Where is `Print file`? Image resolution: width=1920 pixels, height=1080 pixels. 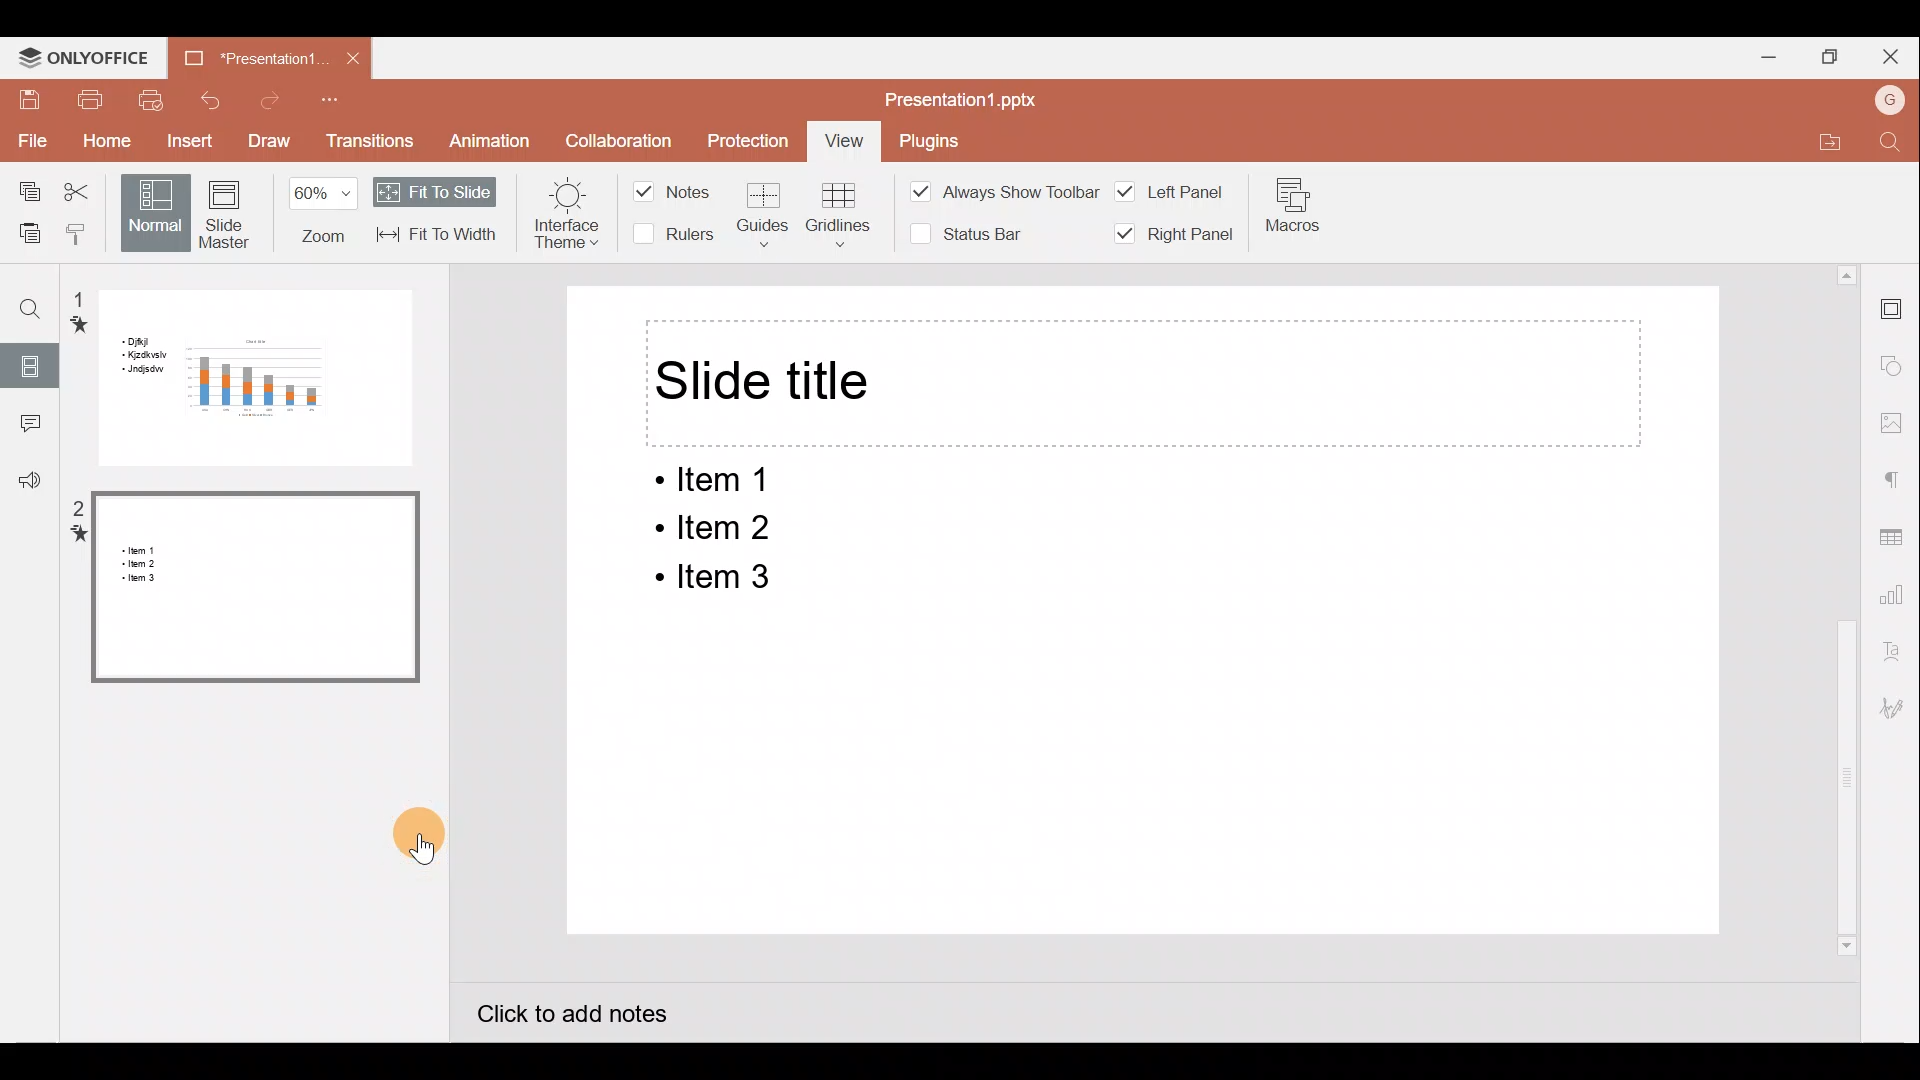
Print file is located at coordinates (78, 98).